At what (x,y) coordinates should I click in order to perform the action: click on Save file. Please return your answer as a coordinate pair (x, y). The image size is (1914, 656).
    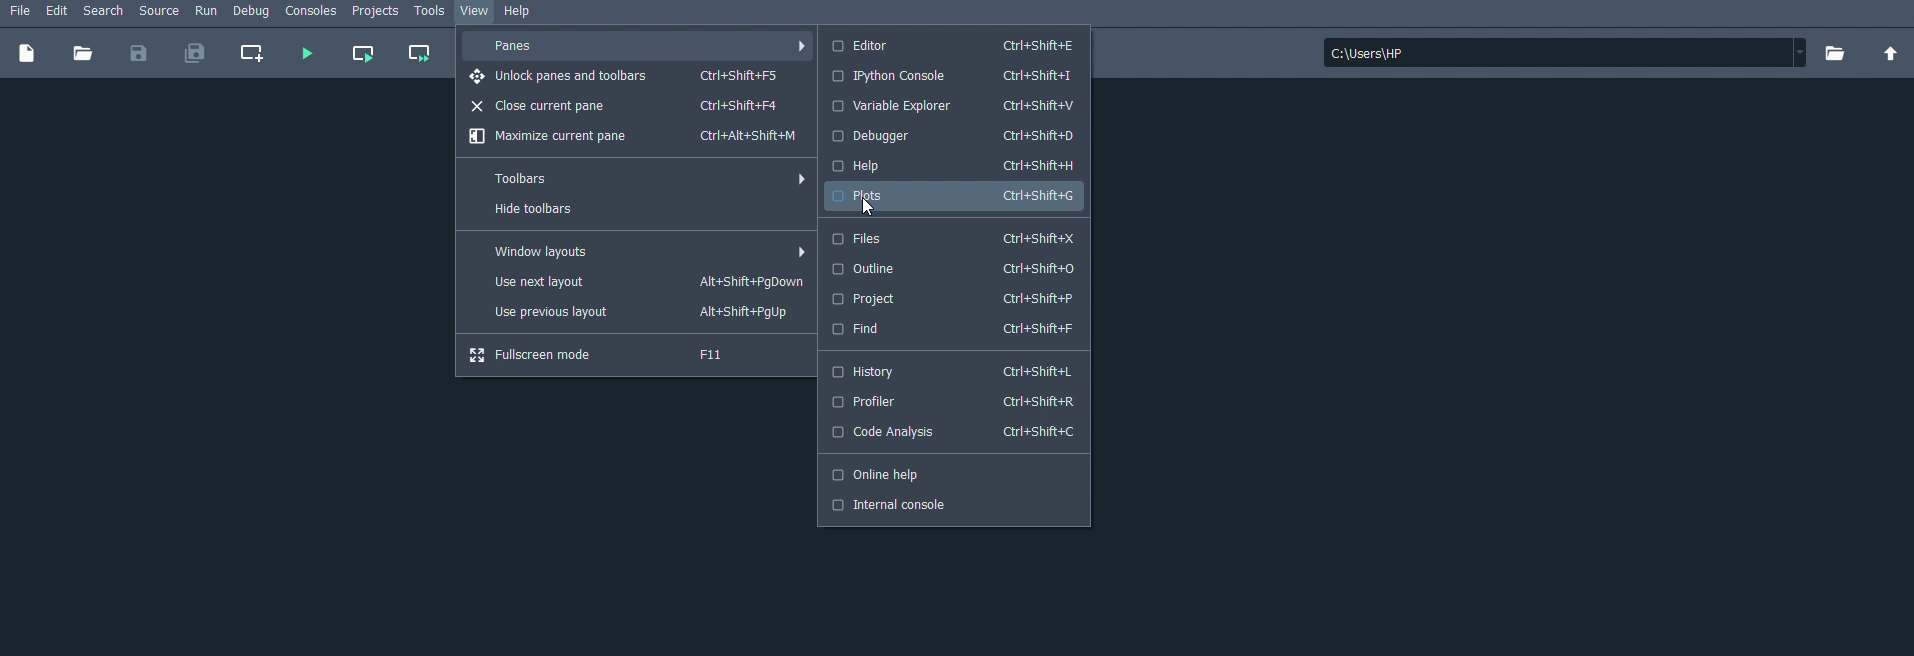
    Looking at the image, I should click on (138, 52).